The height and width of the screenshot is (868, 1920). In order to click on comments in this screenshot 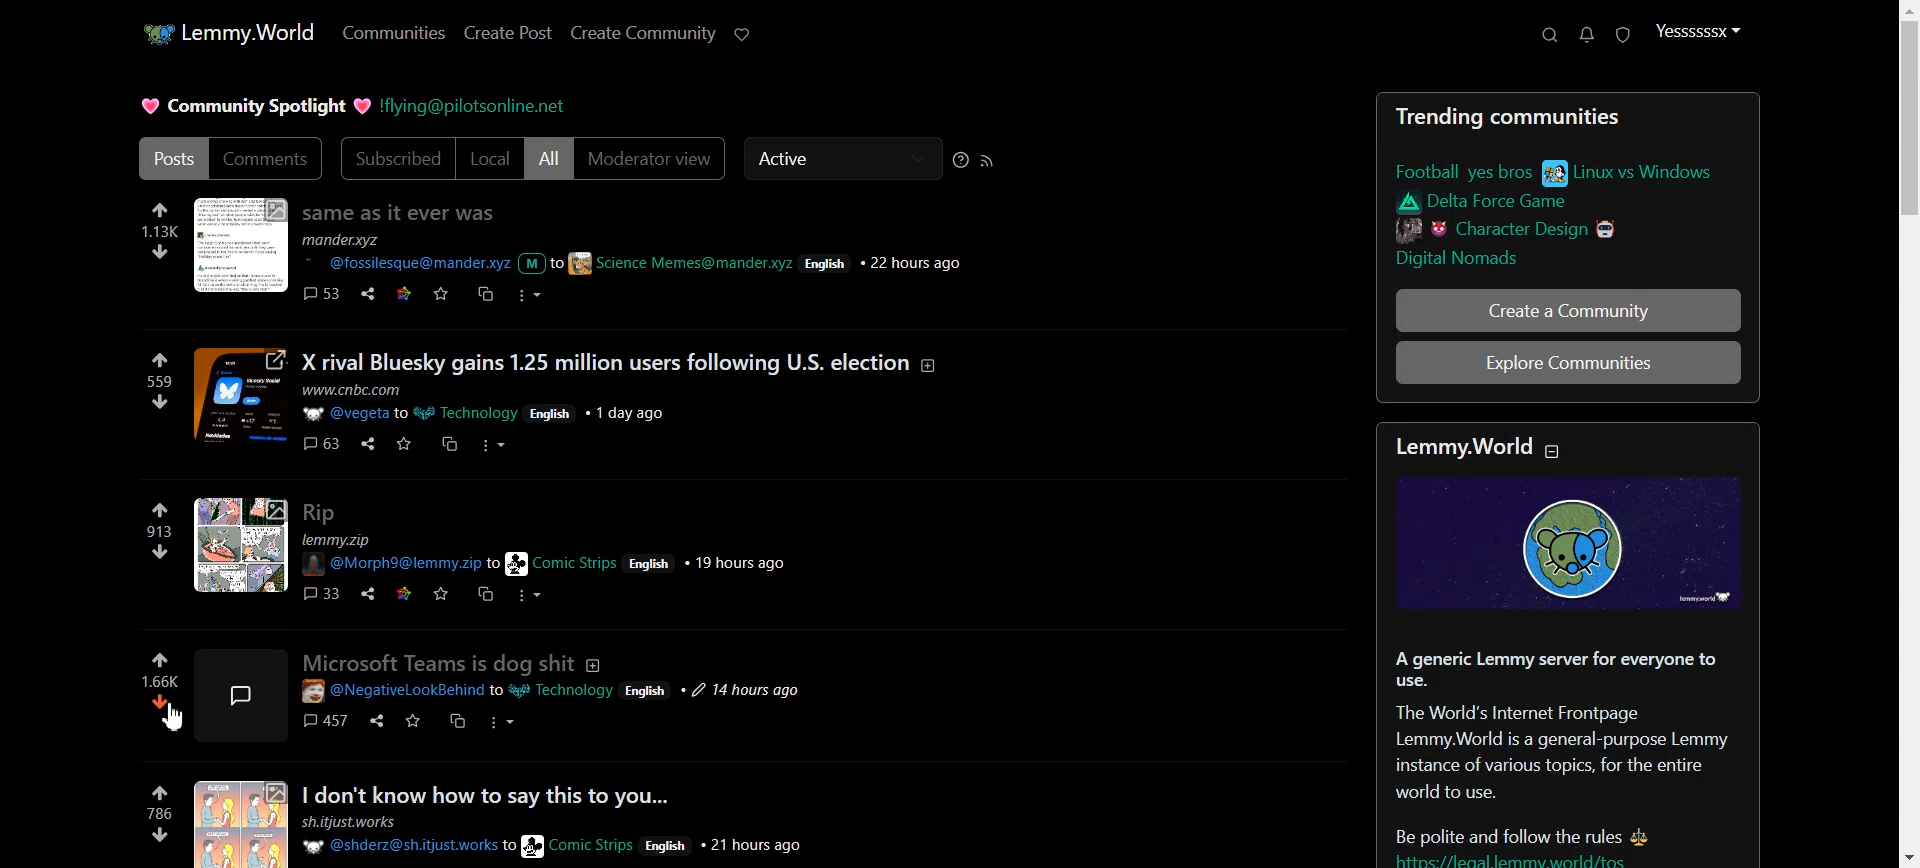, I will do `click(321, 295)`.